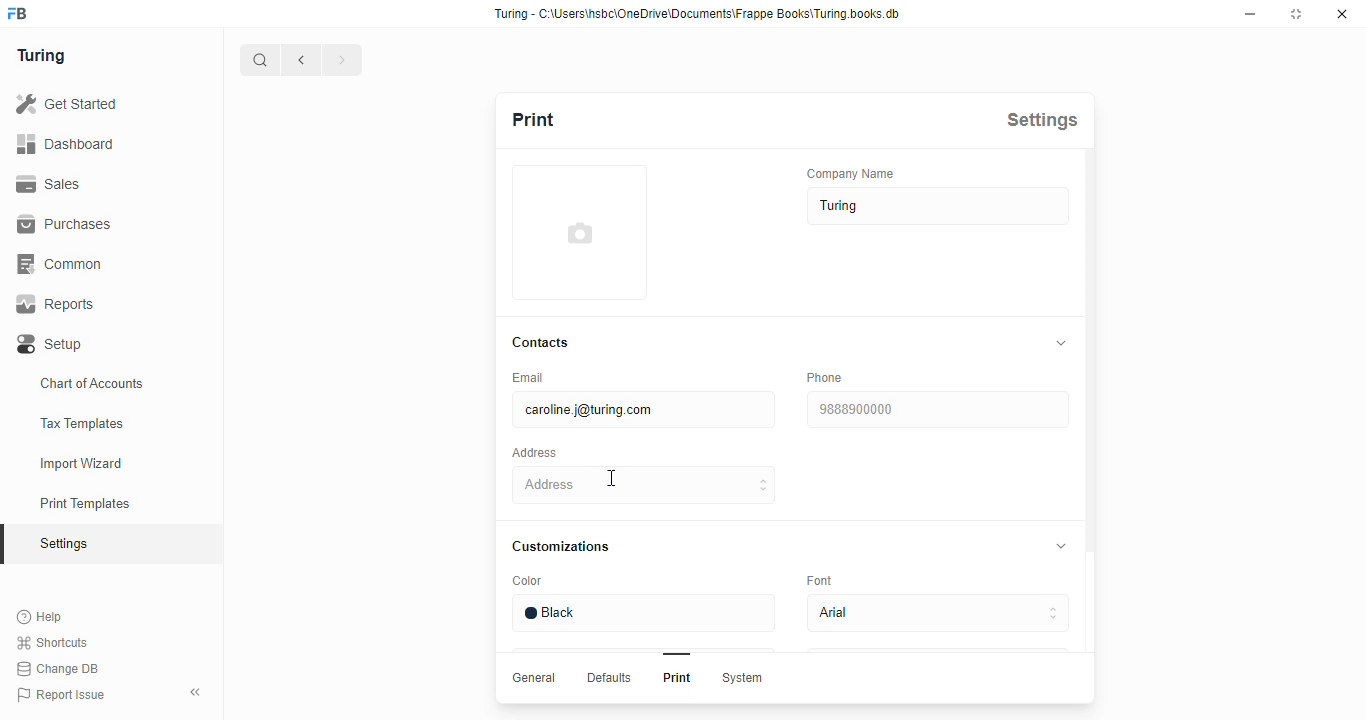 This screenshot has height=720, width=1366. I want to click on arial, so click(939, 613).